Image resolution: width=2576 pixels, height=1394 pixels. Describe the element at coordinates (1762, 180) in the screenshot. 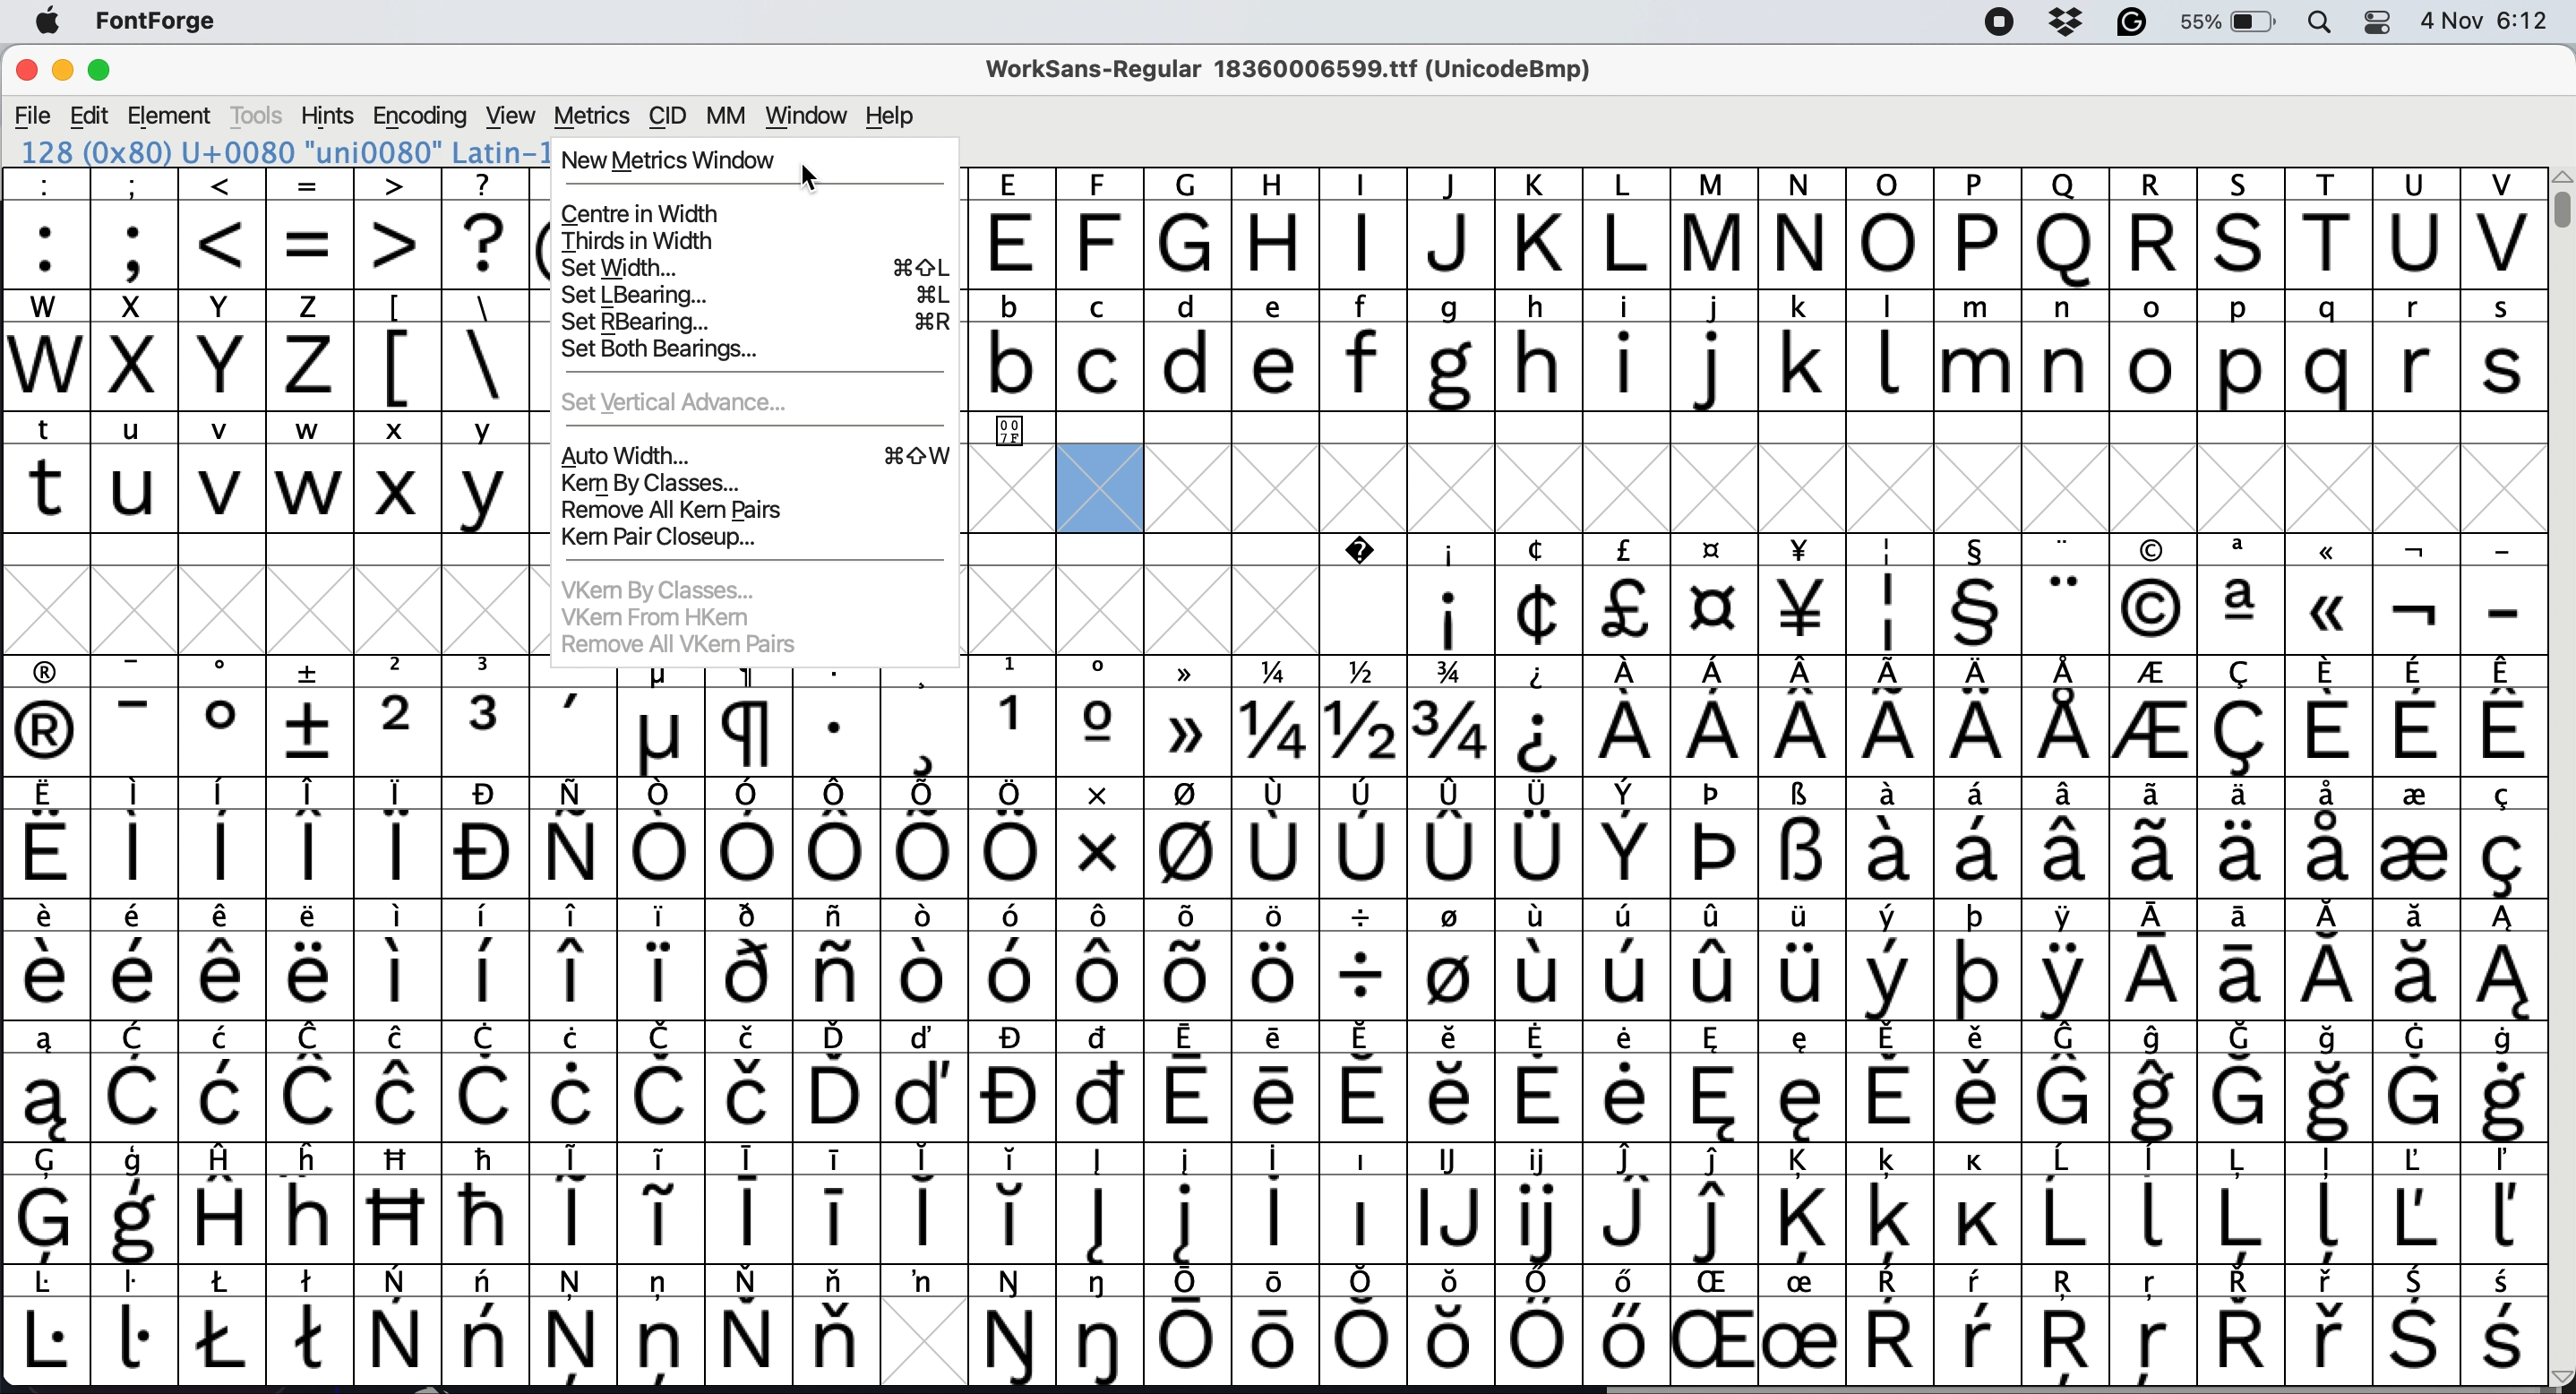

I see `text` at that location.